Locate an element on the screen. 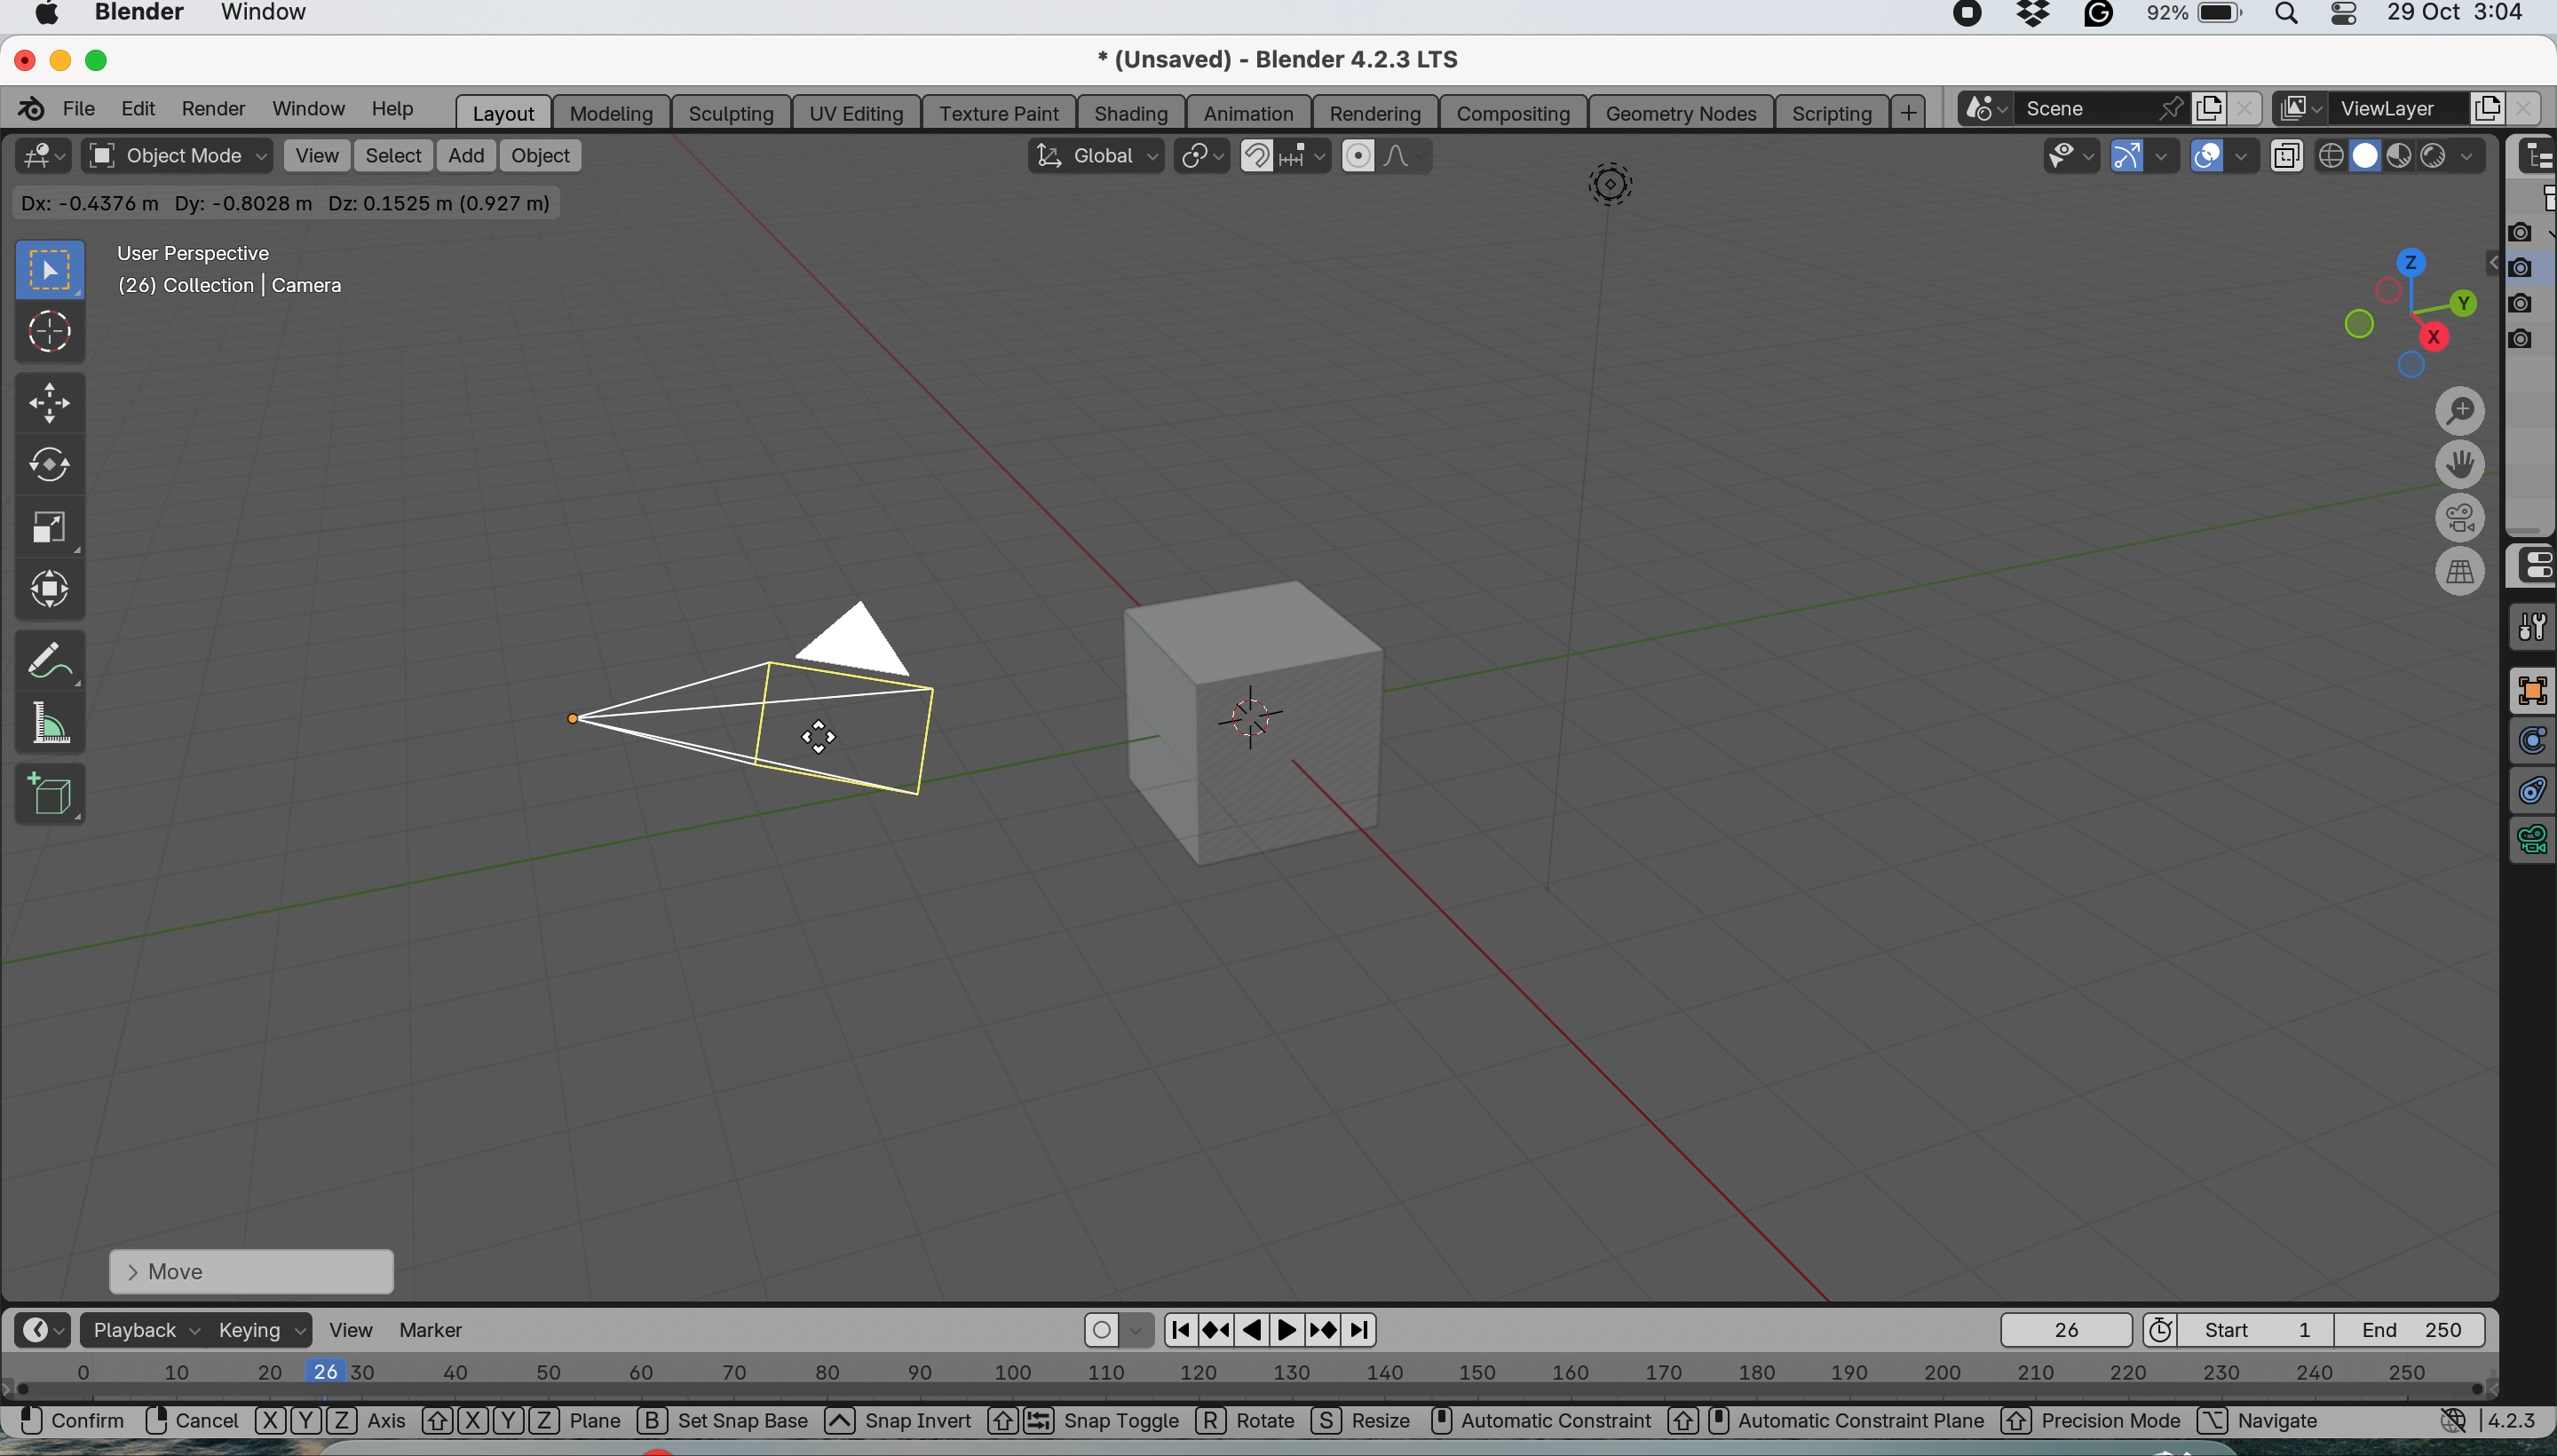  first frame is located at coordinates (2243, 1329).